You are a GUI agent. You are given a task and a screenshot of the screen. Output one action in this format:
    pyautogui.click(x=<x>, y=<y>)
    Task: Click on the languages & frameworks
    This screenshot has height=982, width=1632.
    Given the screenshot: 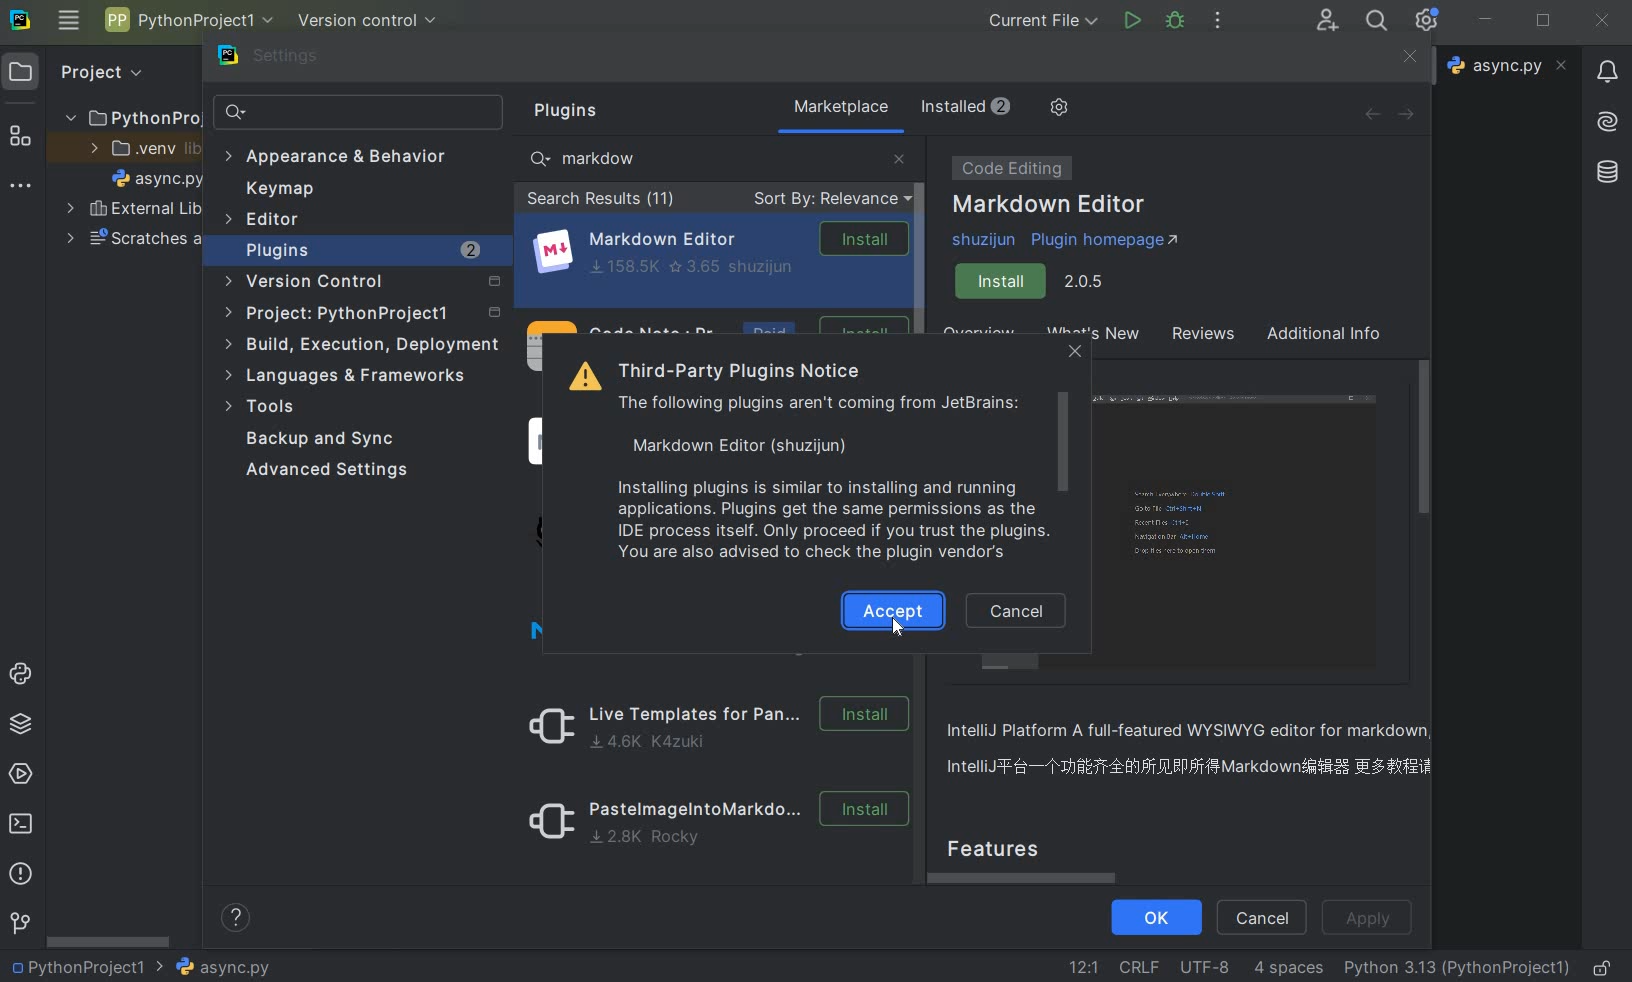 What is the action you would take?
    pyautogui.click(x=356, y=375)
    